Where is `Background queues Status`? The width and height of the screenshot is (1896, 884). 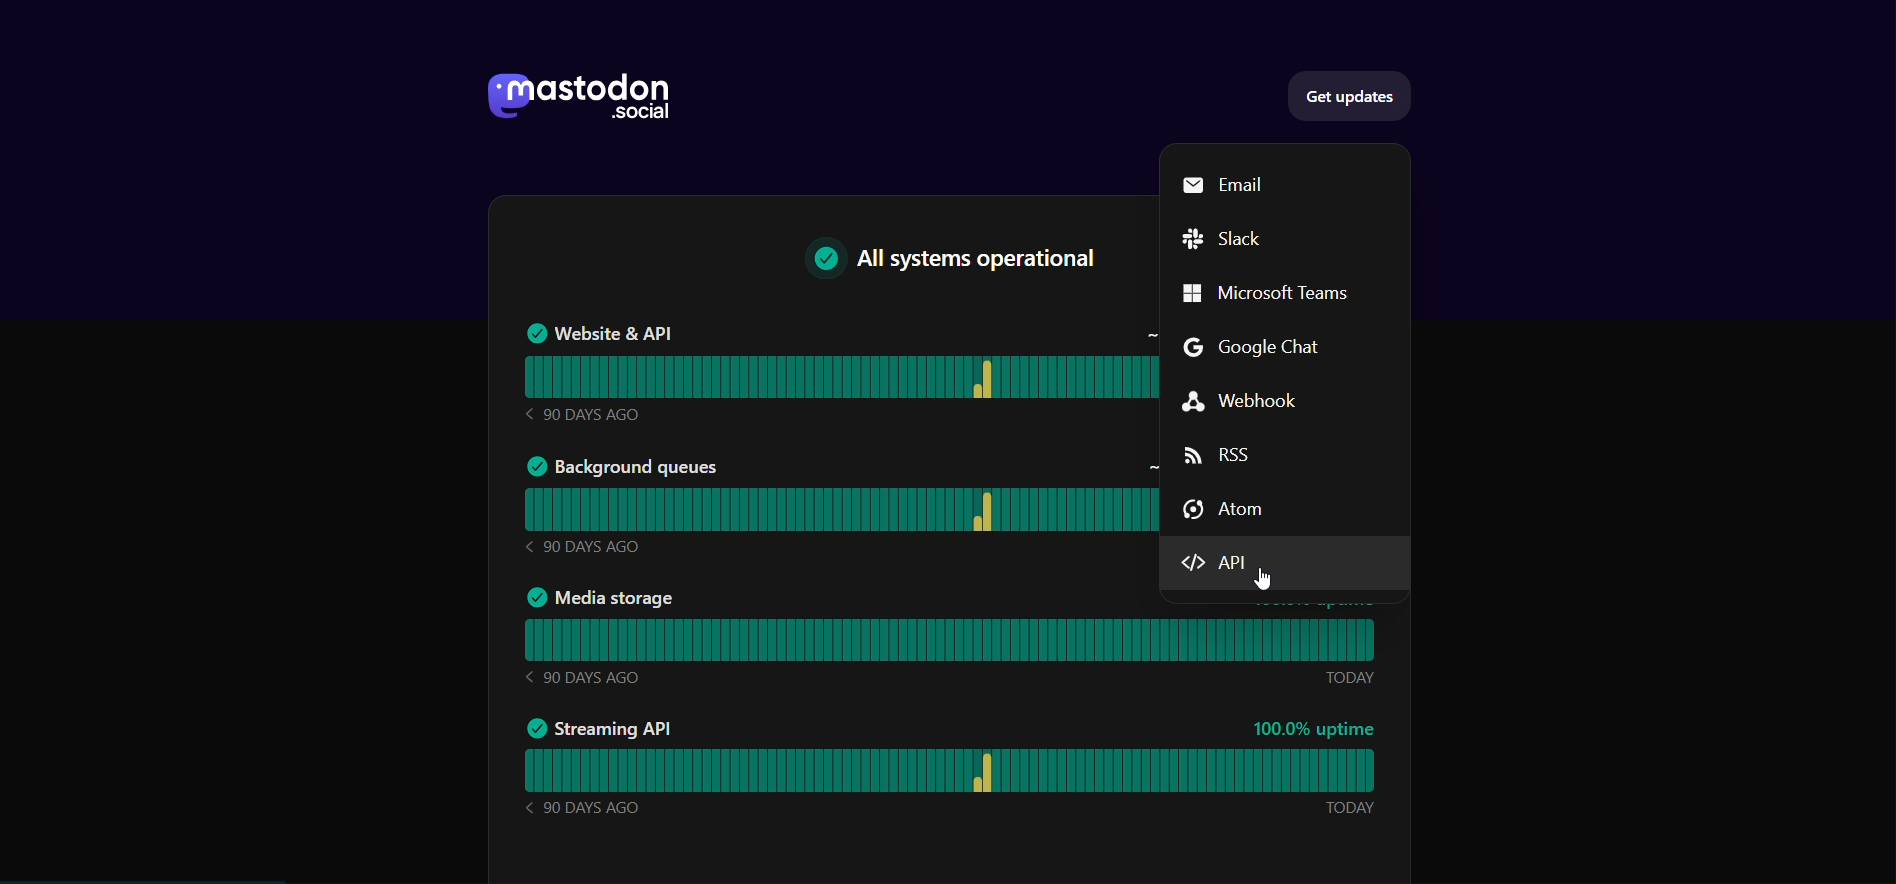
Background queues Status is located at coordinates (836, 510).